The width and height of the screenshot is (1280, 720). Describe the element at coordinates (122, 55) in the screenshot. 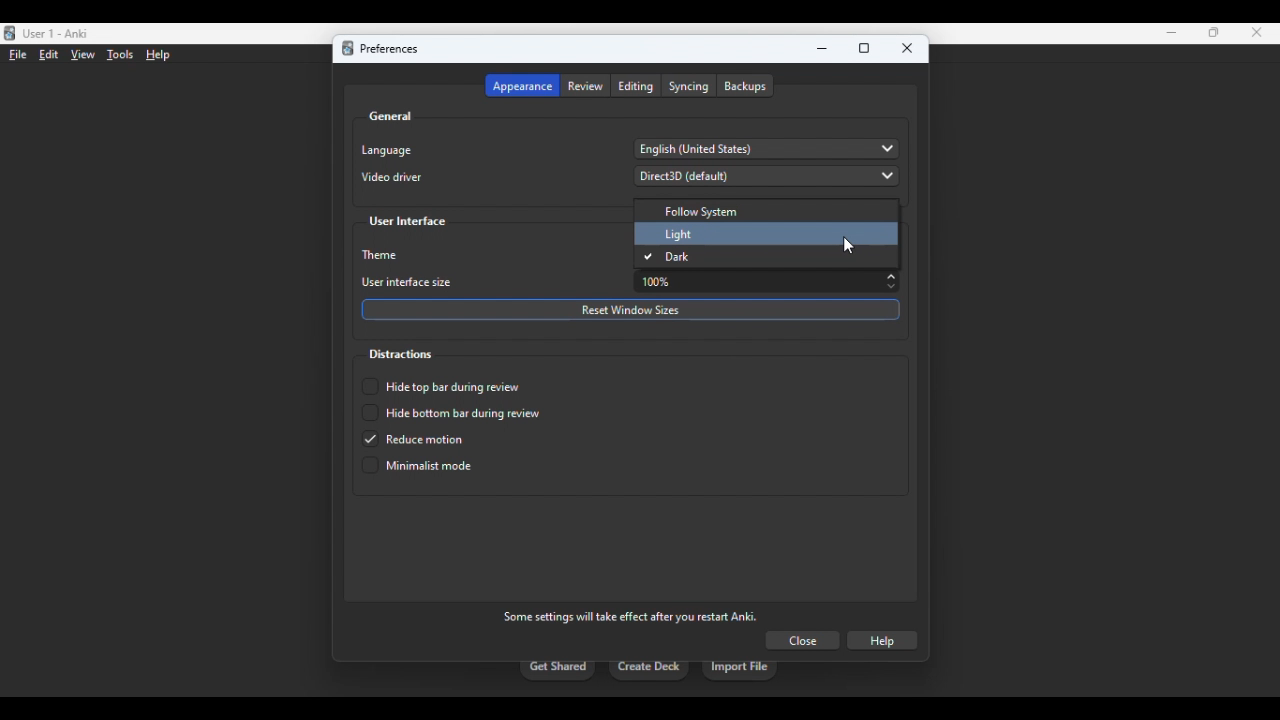

I see `tools` at that location.